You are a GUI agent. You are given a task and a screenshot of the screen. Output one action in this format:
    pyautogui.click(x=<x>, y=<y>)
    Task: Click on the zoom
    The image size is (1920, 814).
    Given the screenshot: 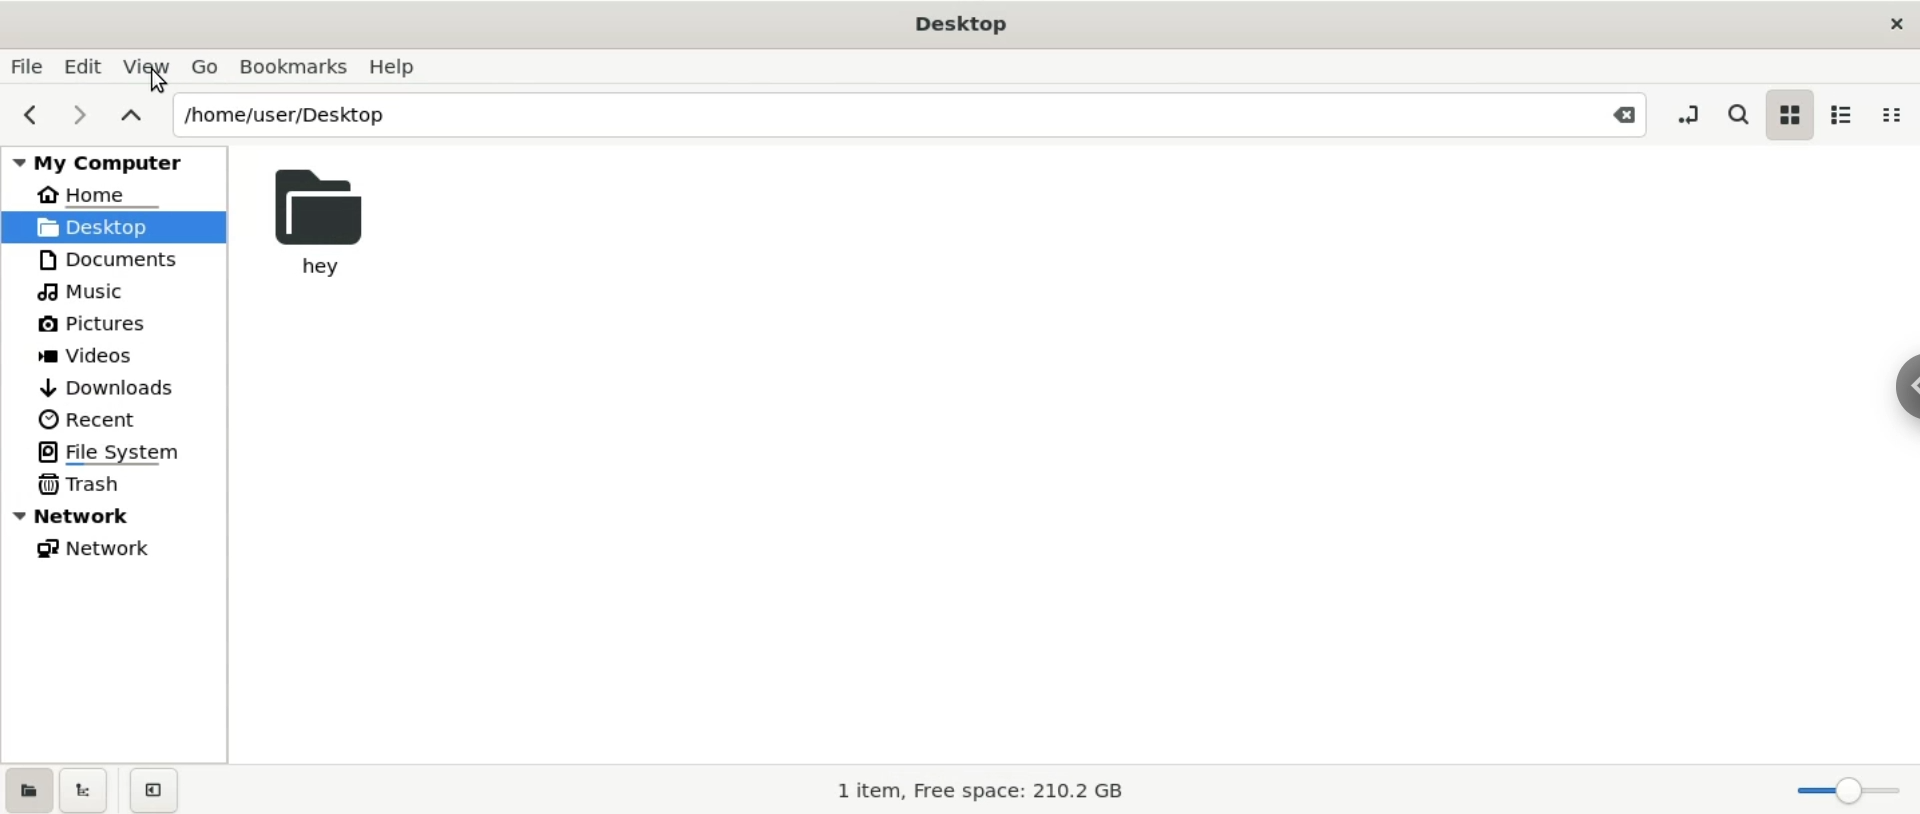 What is the action you would take?
    pyautogui.click(x=1852, y=790)
    